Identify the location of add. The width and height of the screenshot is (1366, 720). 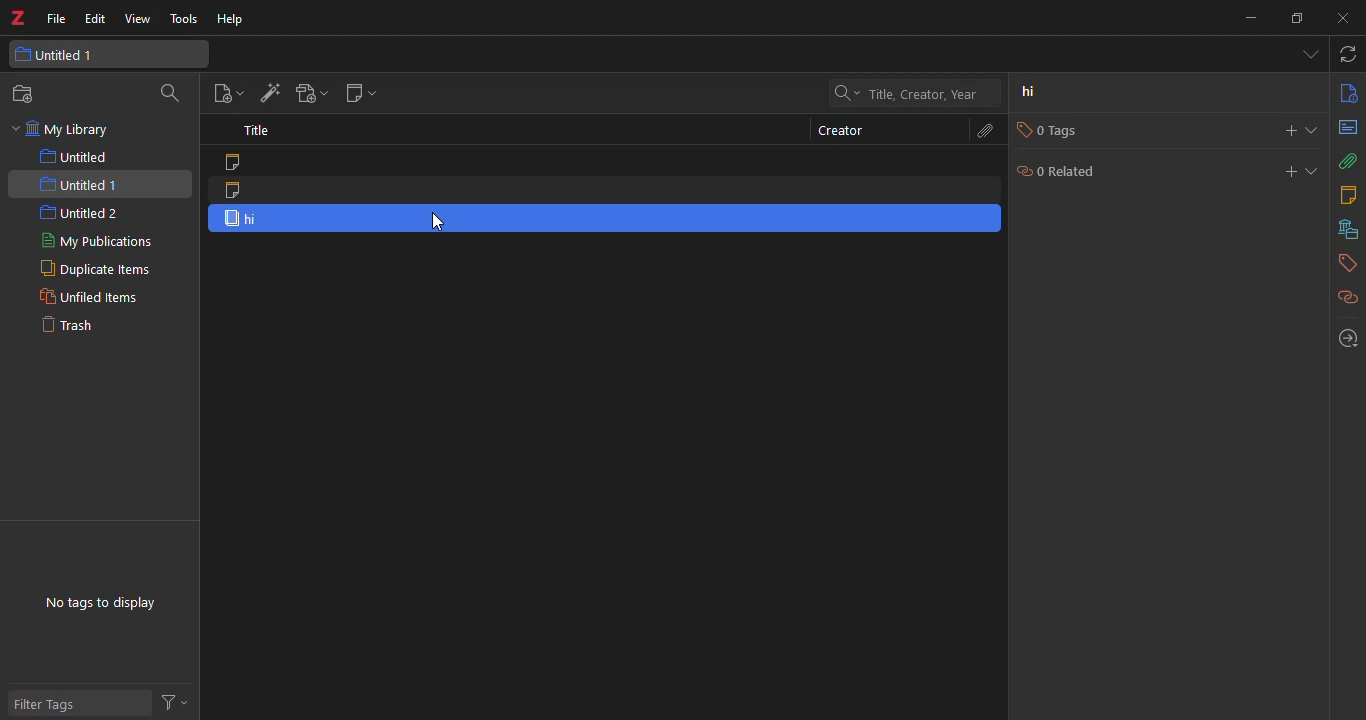
(1290, 130).